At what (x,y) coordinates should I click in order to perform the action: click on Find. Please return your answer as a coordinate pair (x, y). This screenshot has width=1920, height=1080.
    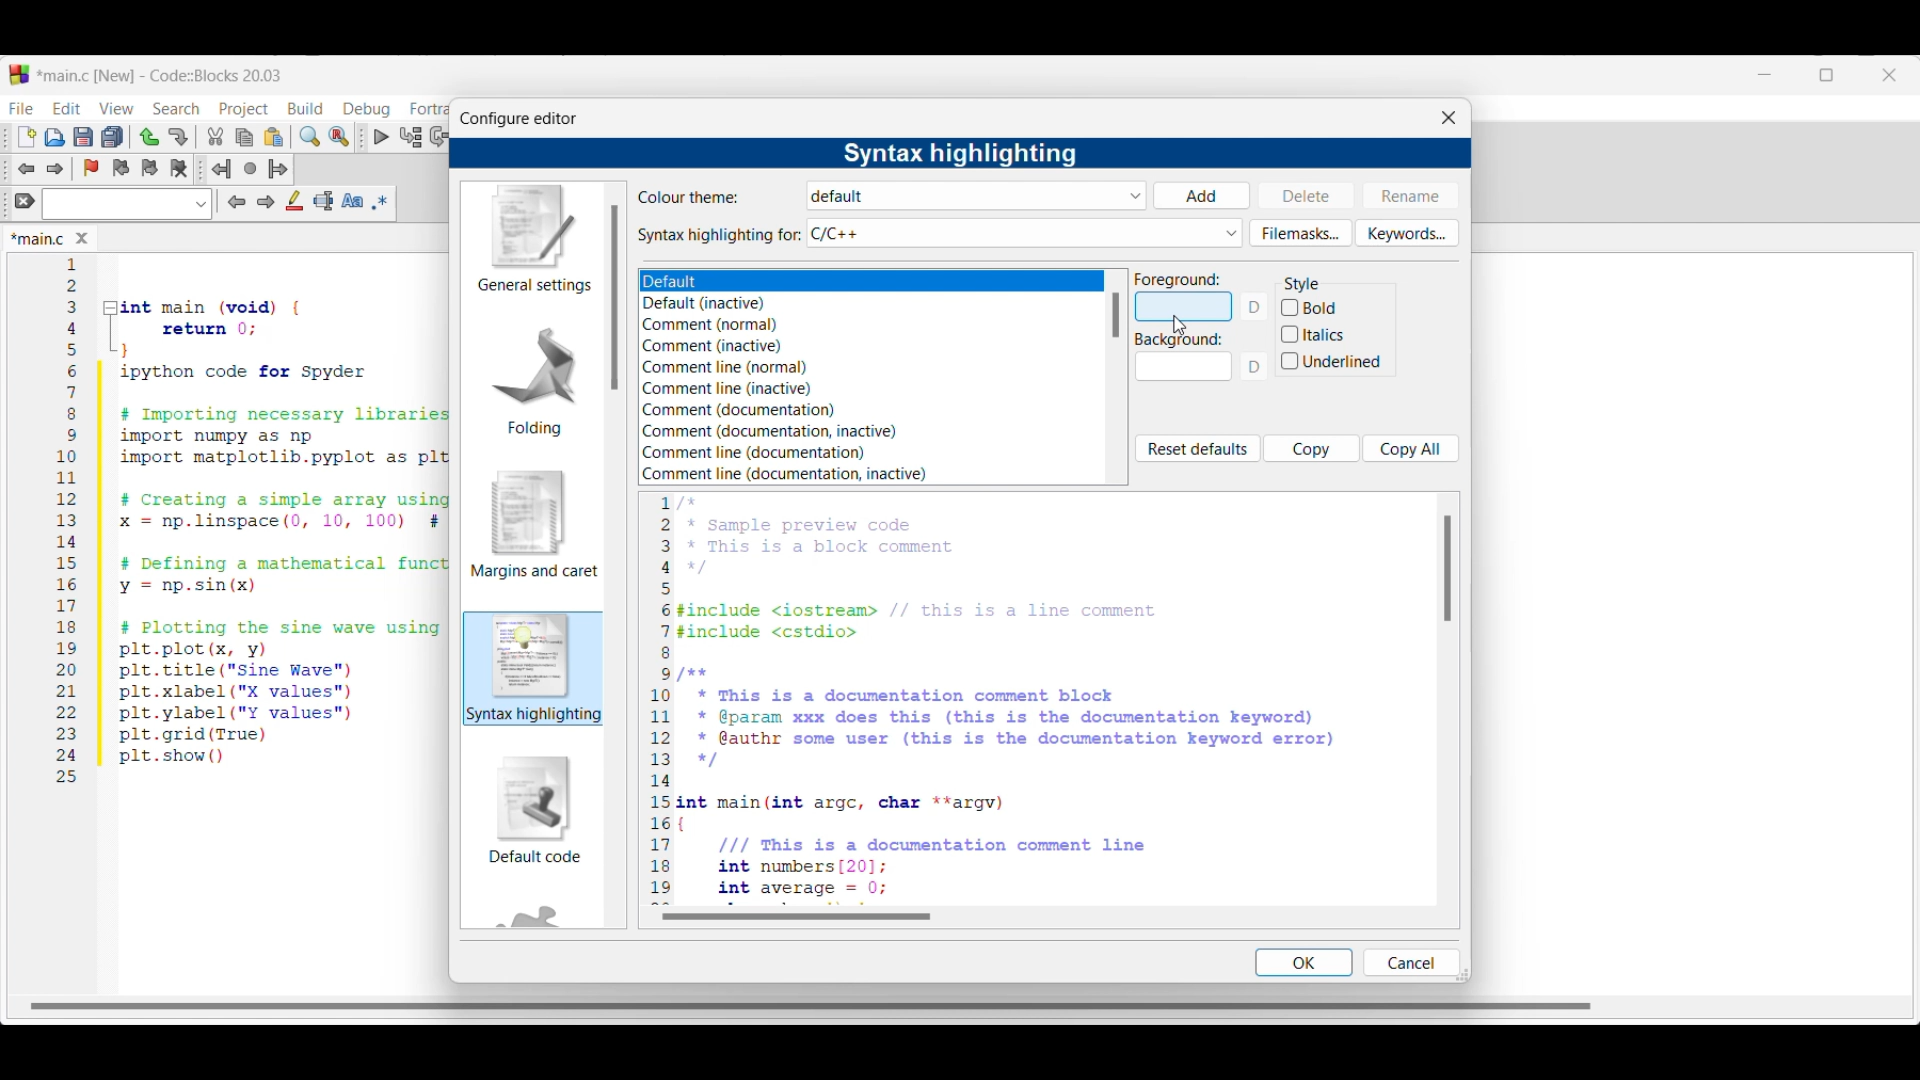
    Looking at the image, I should click on (310, 136).